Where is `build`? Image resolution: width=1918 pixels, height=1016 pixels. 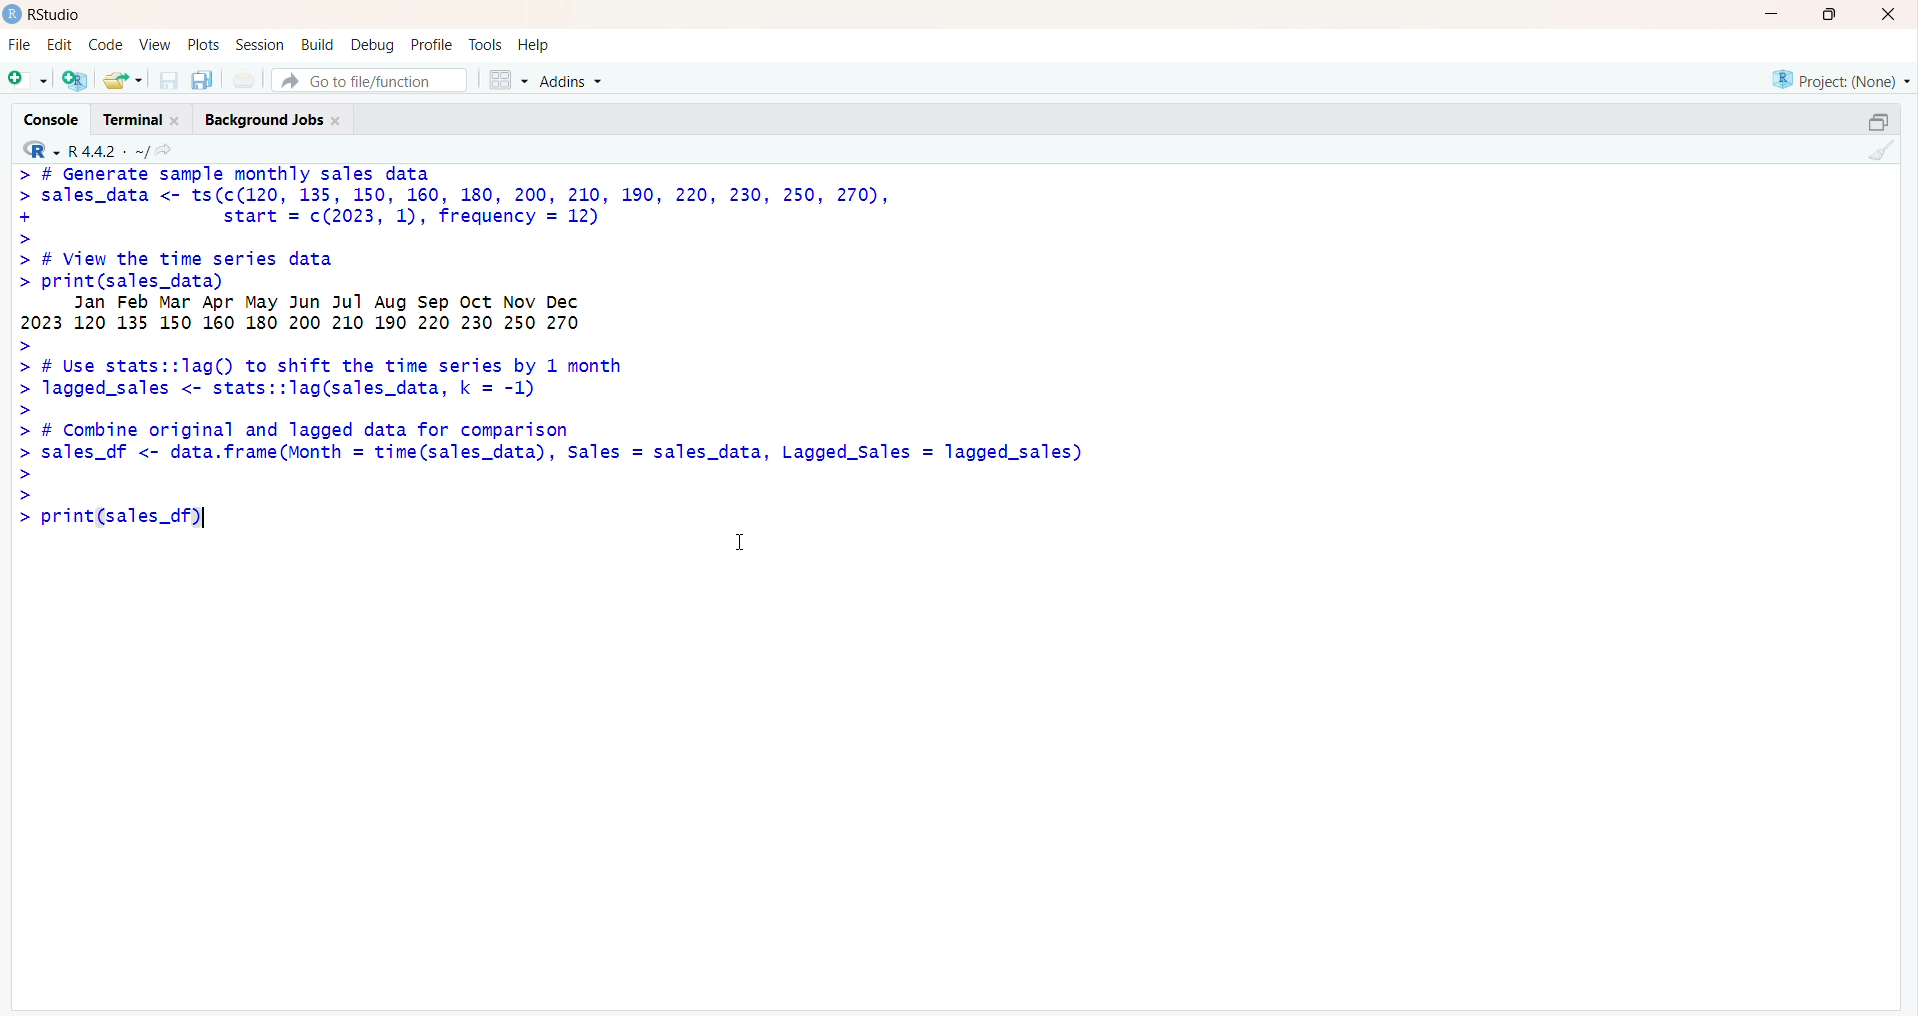
build is located at coordinates (318, 44).